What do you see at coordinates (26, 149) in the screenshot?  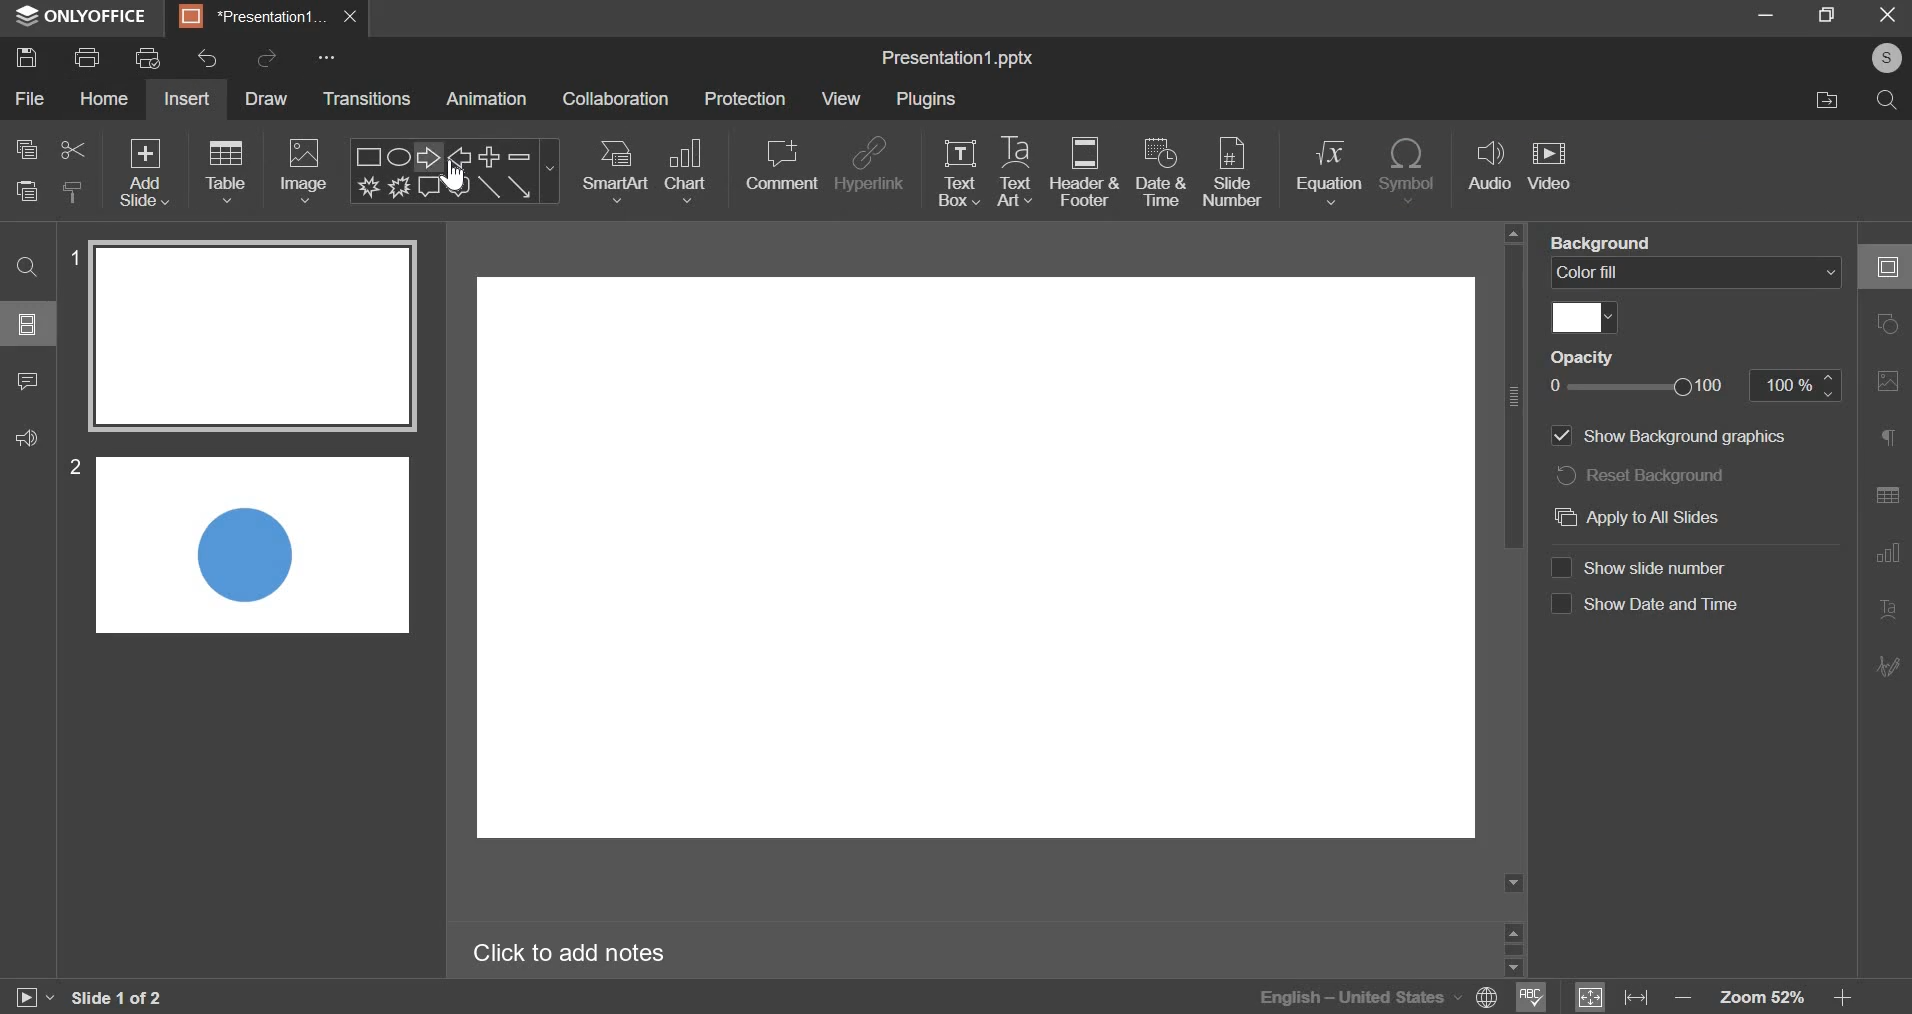 I see `copy` at bounding box center [26, 149].